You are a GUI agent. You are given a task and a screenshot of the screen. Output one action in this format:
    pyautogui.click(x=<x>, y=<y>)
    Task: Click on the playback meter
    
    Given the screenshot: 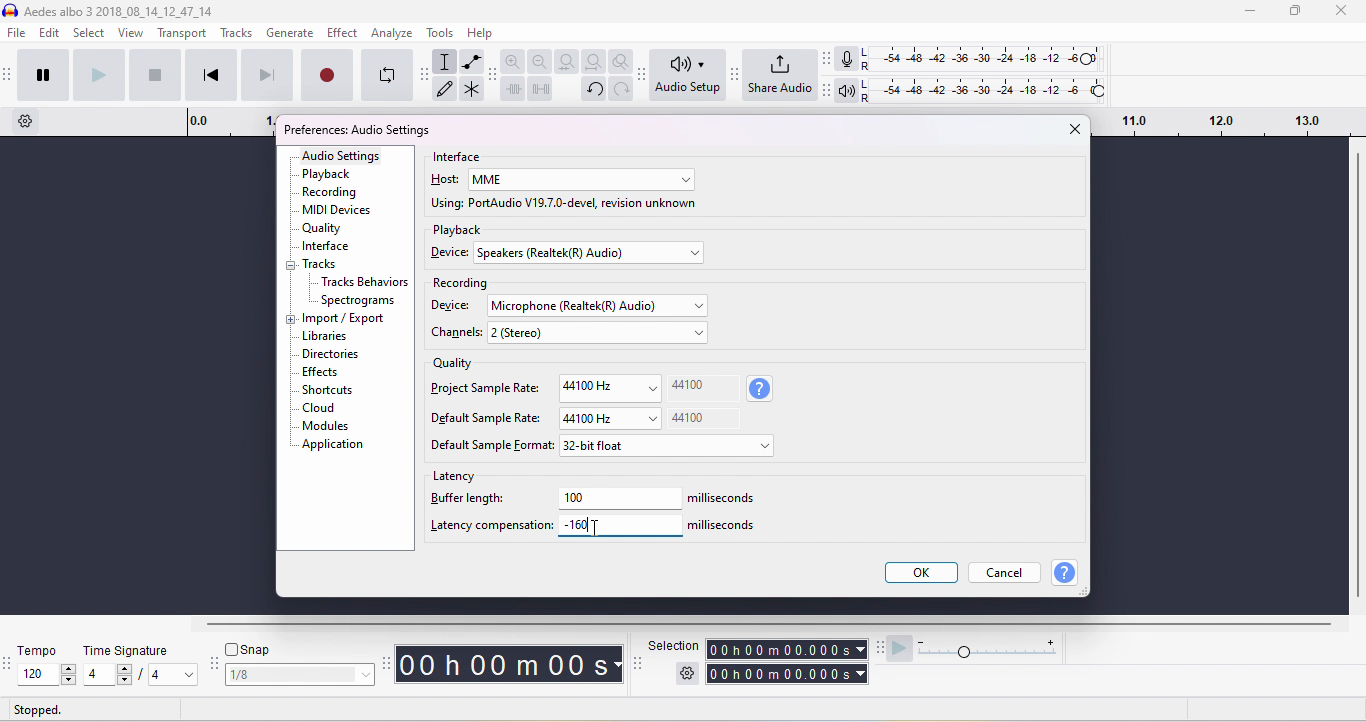 What is the action you would take?
    pyautogui.click(x=849, y=91)
    